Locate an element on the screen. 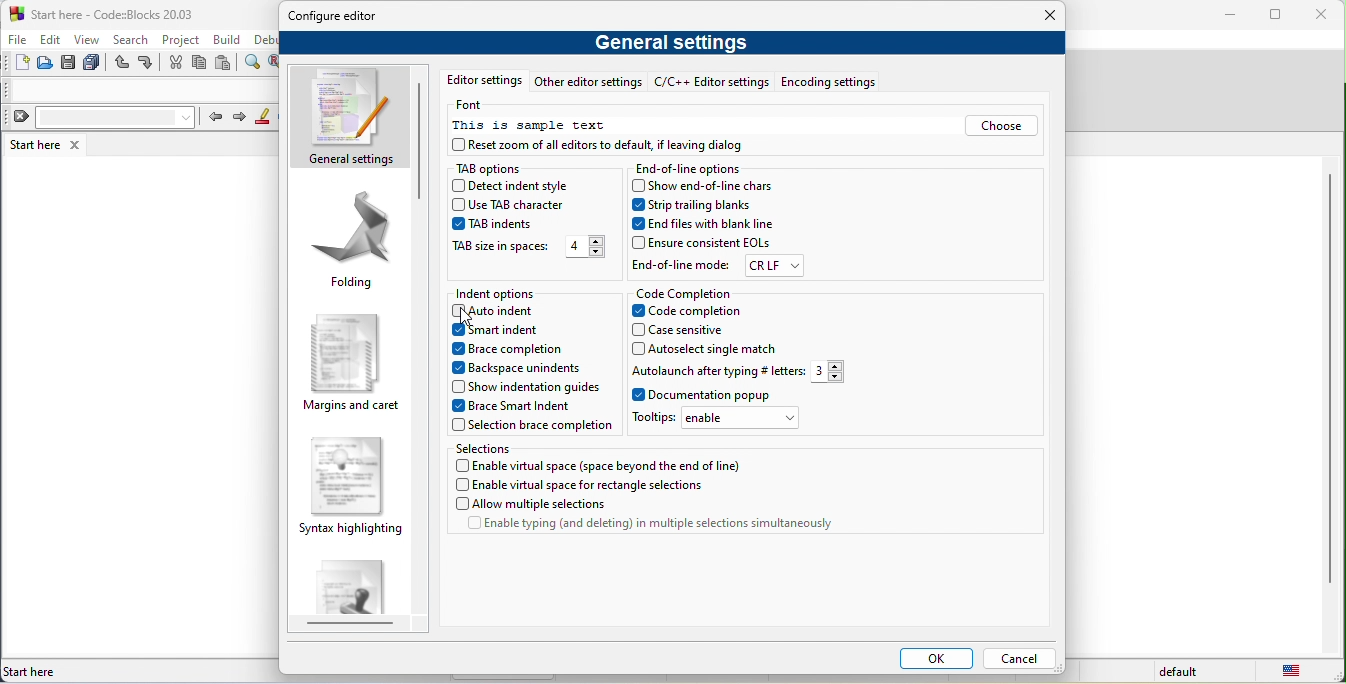 This screenshot has width=1346, height=684. brace smart indent is located at coordinates (518, 406).